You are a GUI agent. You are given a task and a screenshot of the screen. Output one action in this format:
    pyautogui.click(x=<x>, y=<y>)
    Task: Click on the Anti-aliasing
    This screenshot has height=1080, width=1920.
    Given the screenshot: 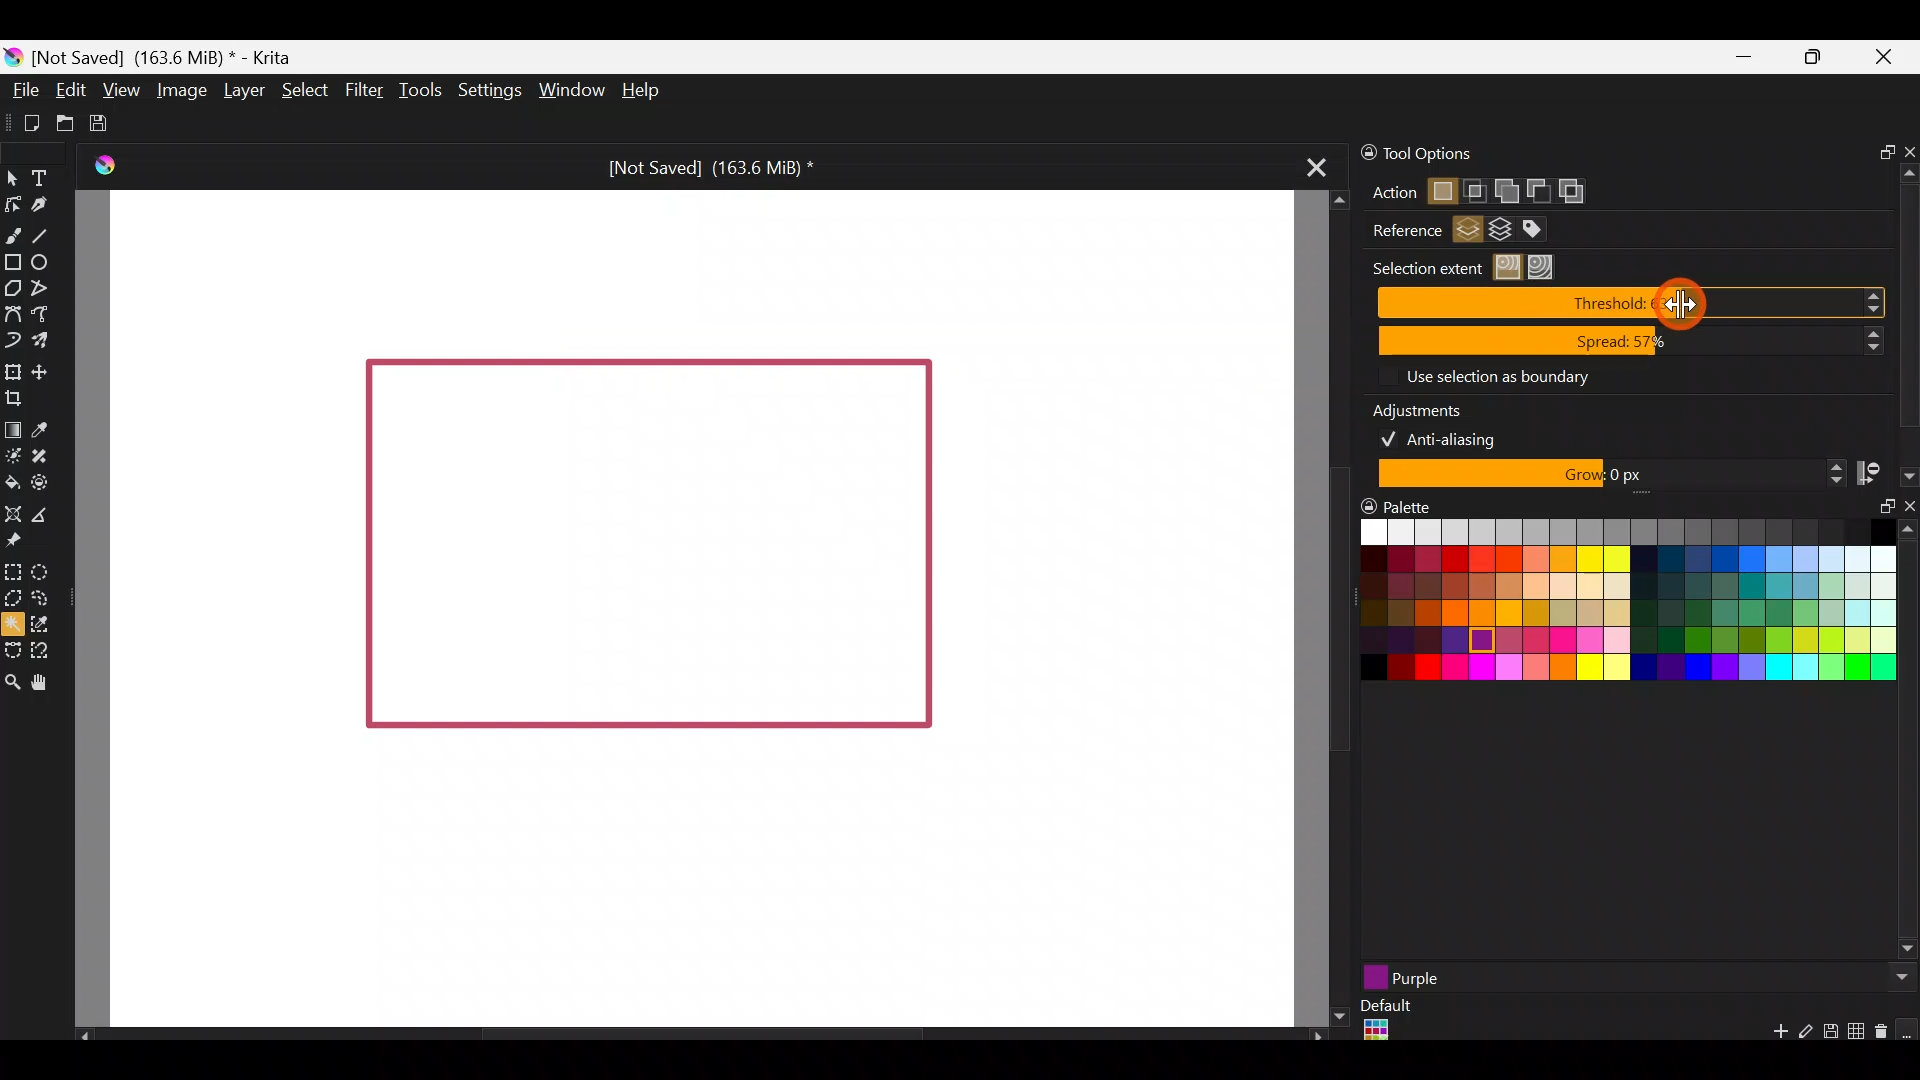 What is the action you would take?
    pyautogui.click(x=1452, y=437)
    